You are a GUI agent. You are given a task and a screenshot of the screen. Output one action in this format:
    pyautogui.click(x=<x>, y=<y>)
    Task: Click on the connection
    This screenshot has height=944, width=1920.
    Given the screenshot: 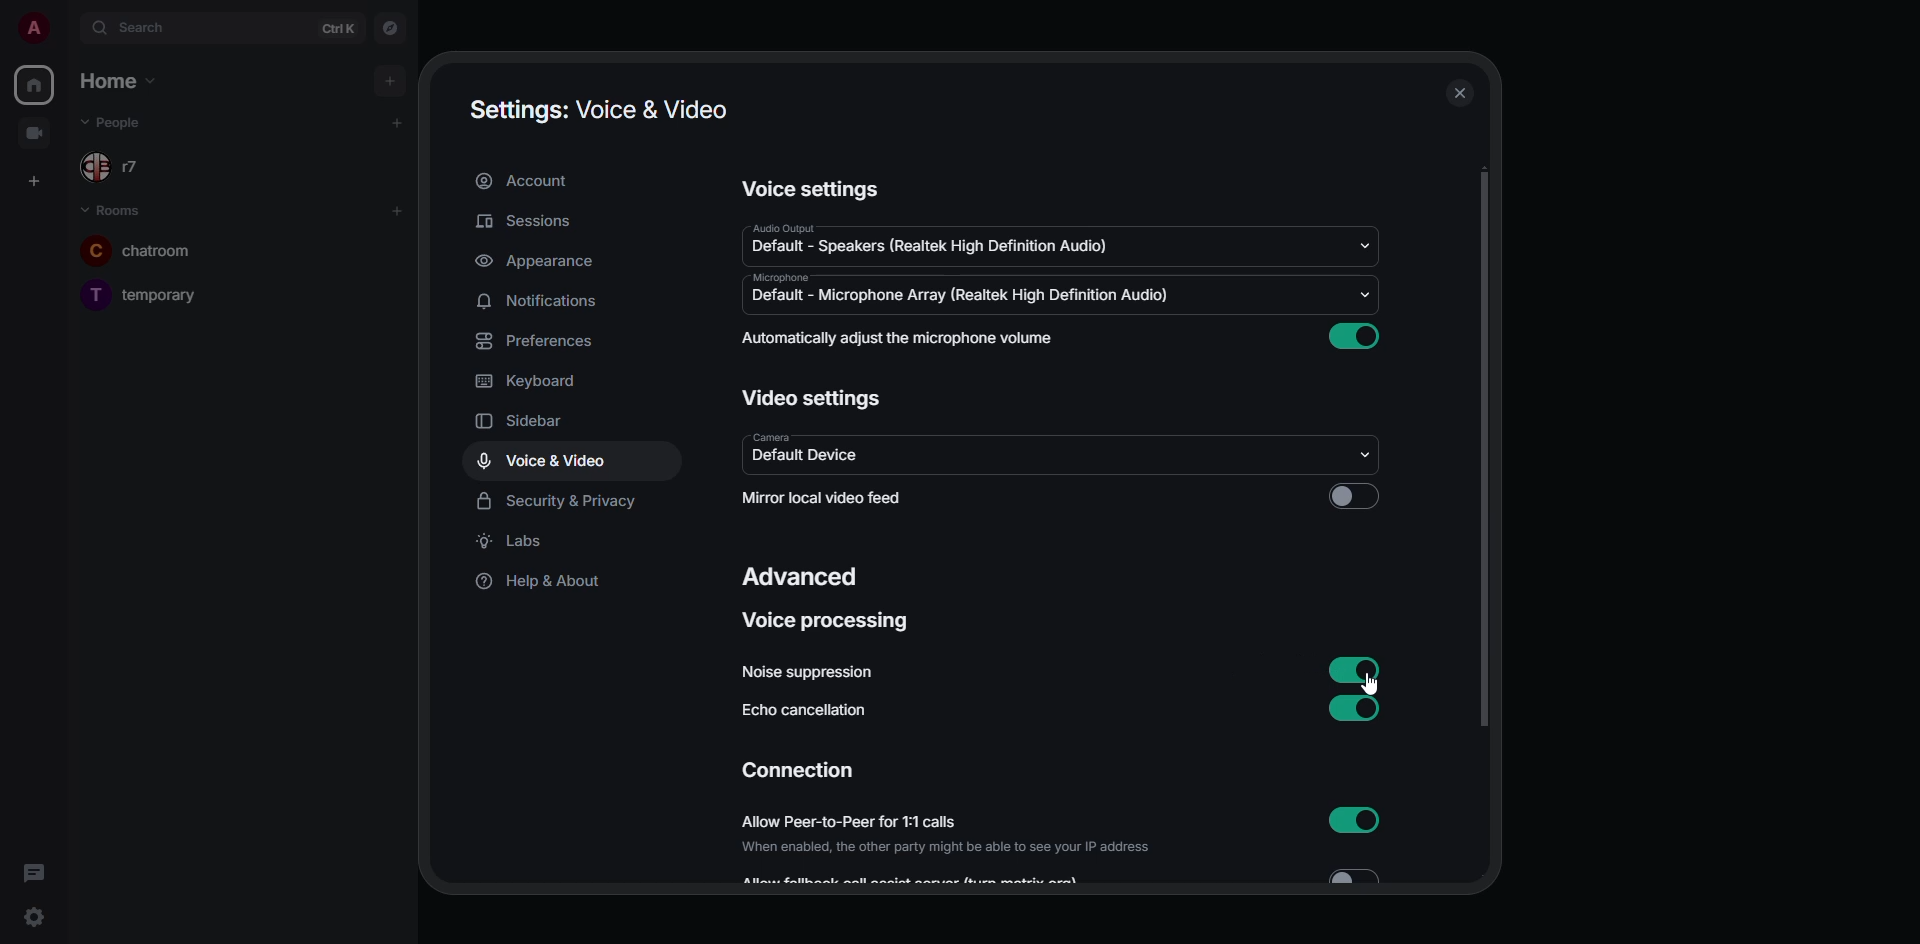 What is the action you would take?
    pyautogui.click(x=799, y=769)
    